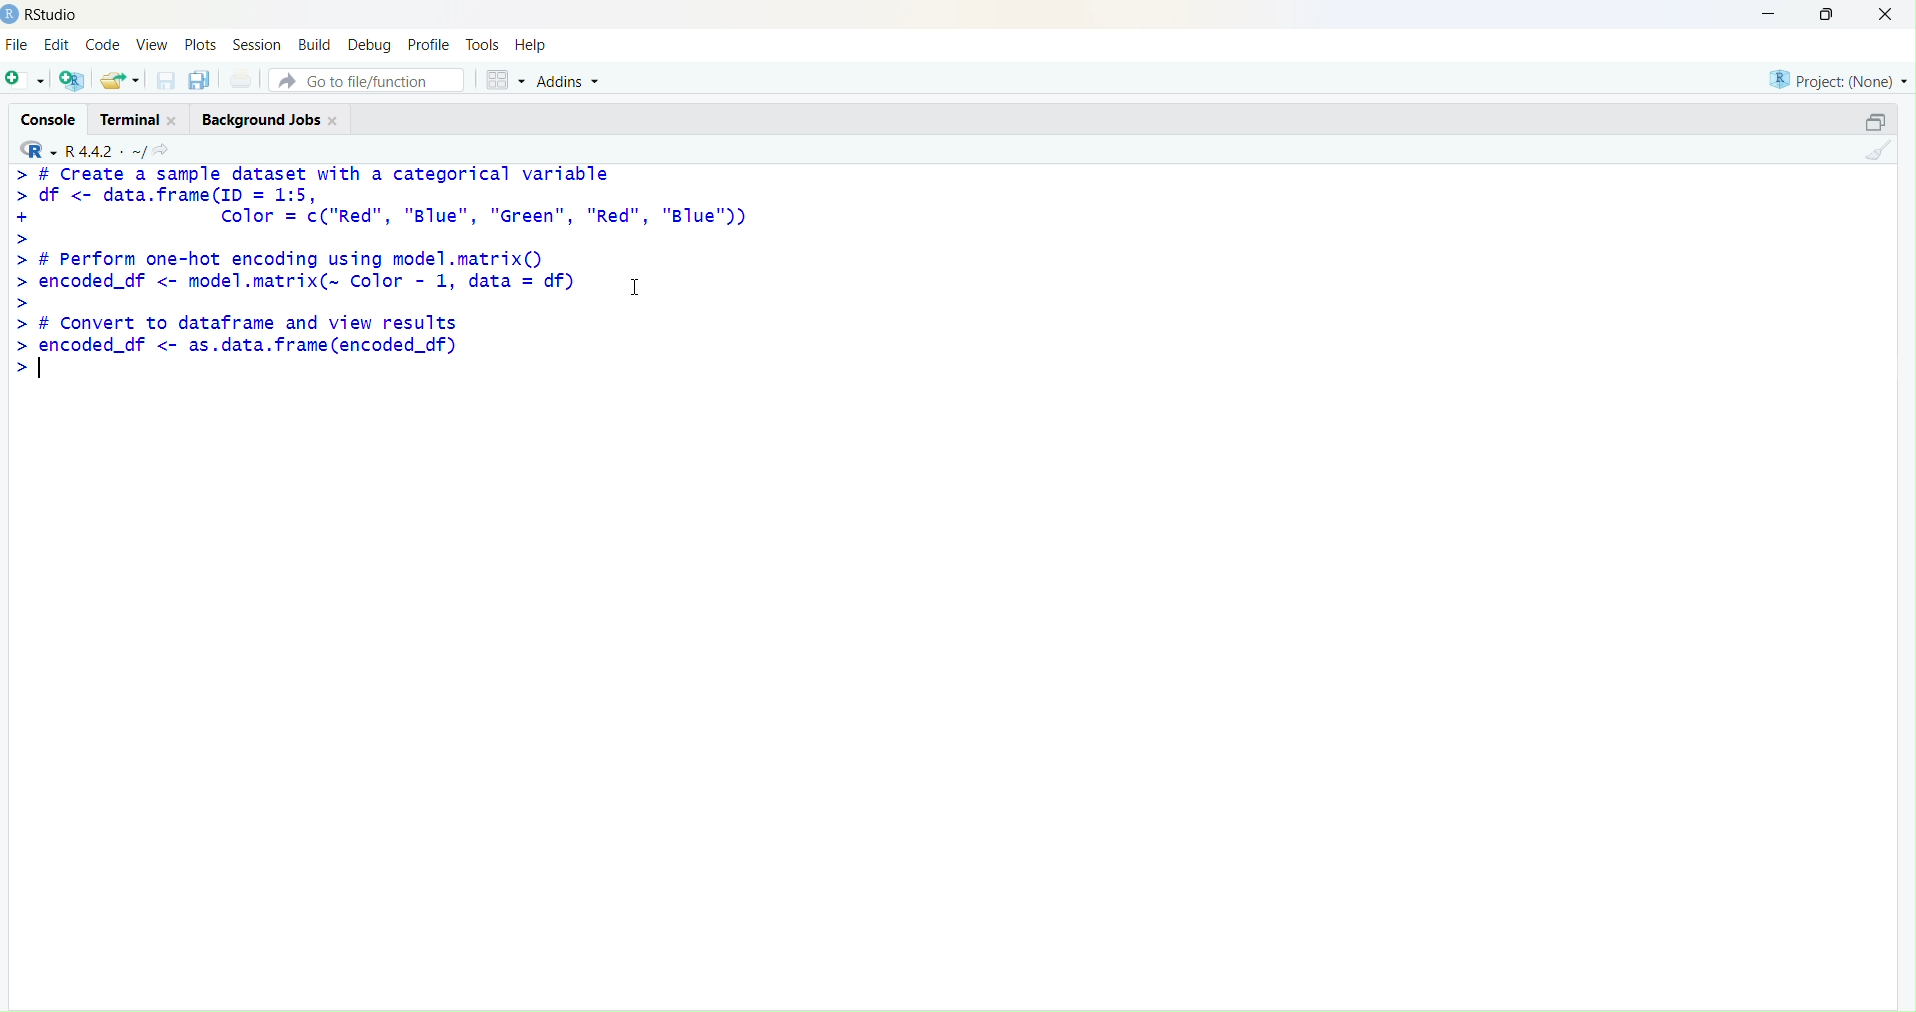 The width and height of the screenshot is (1916, 1012). What do you see at coordinates (154, 44) in the screenshot?
I see `view` at bounding box center [154, 44].